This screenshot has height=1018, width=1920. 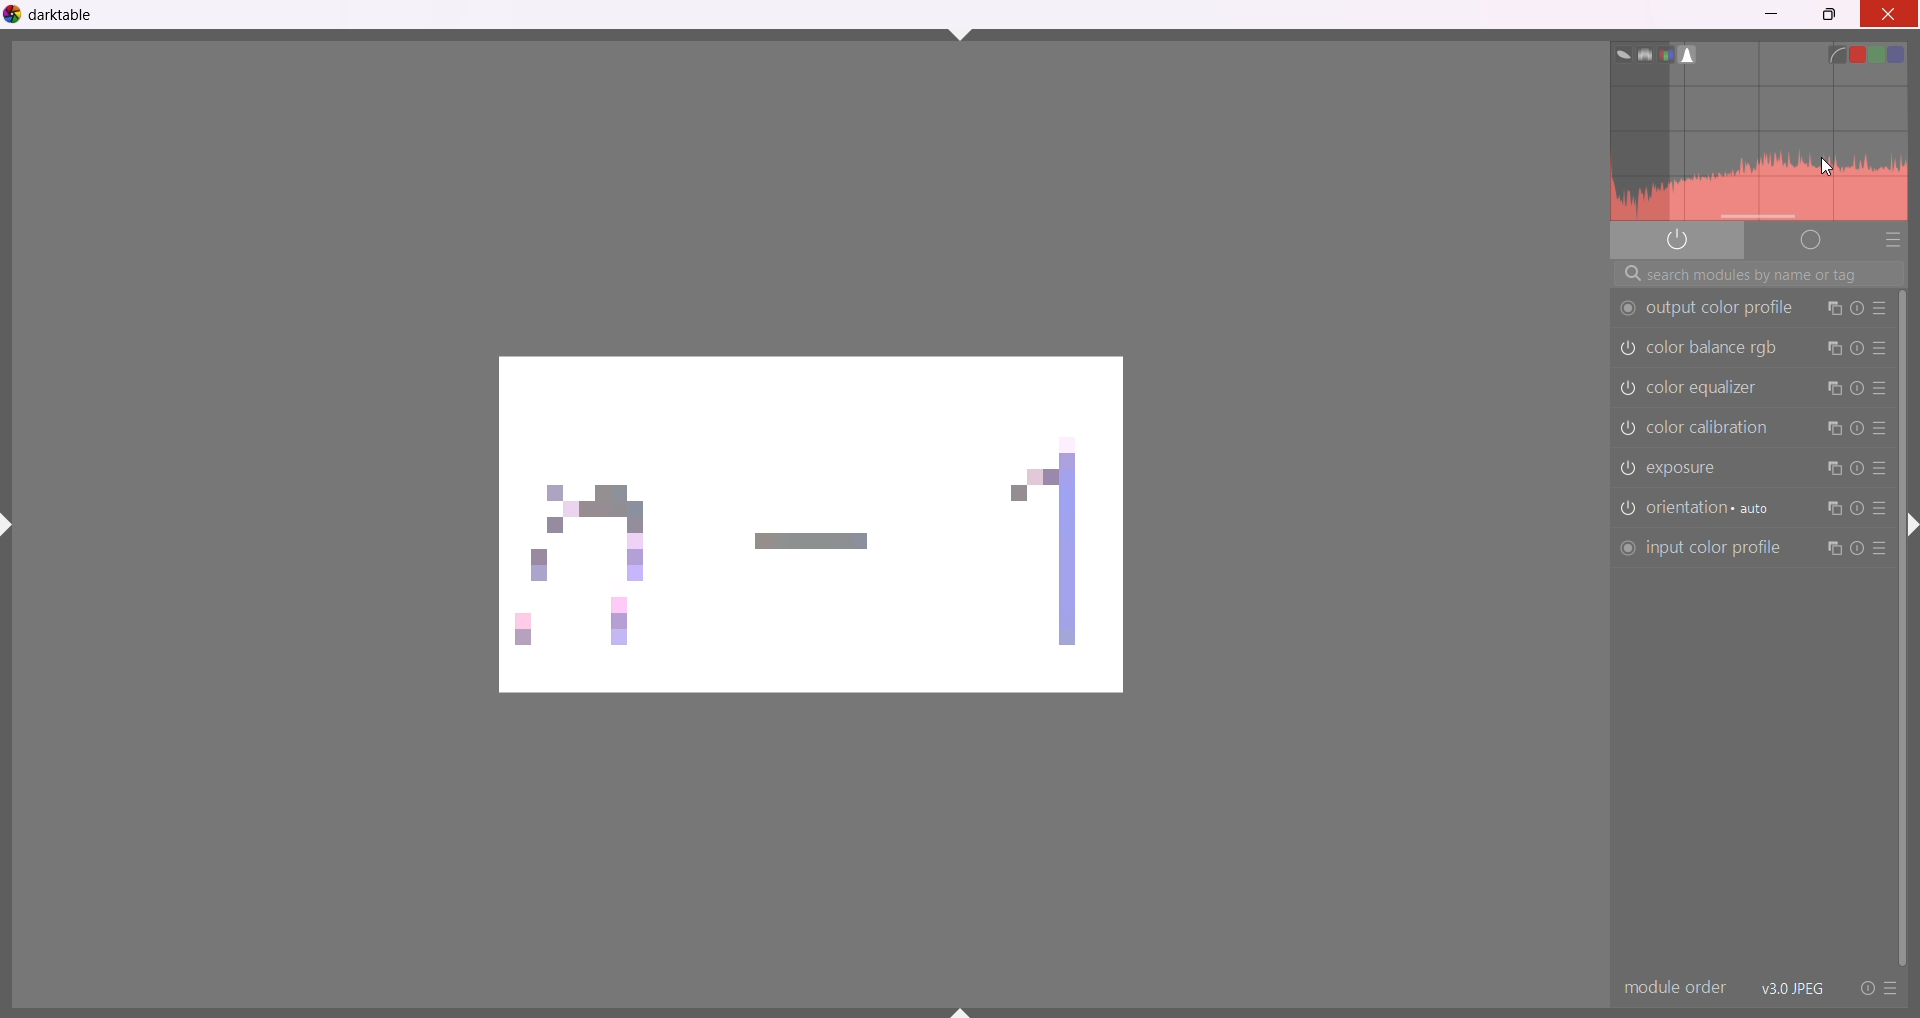 What do you see at coordinates (1832, 428) in the screenshot?
I see `instance` at bounding box center [1832, 428].